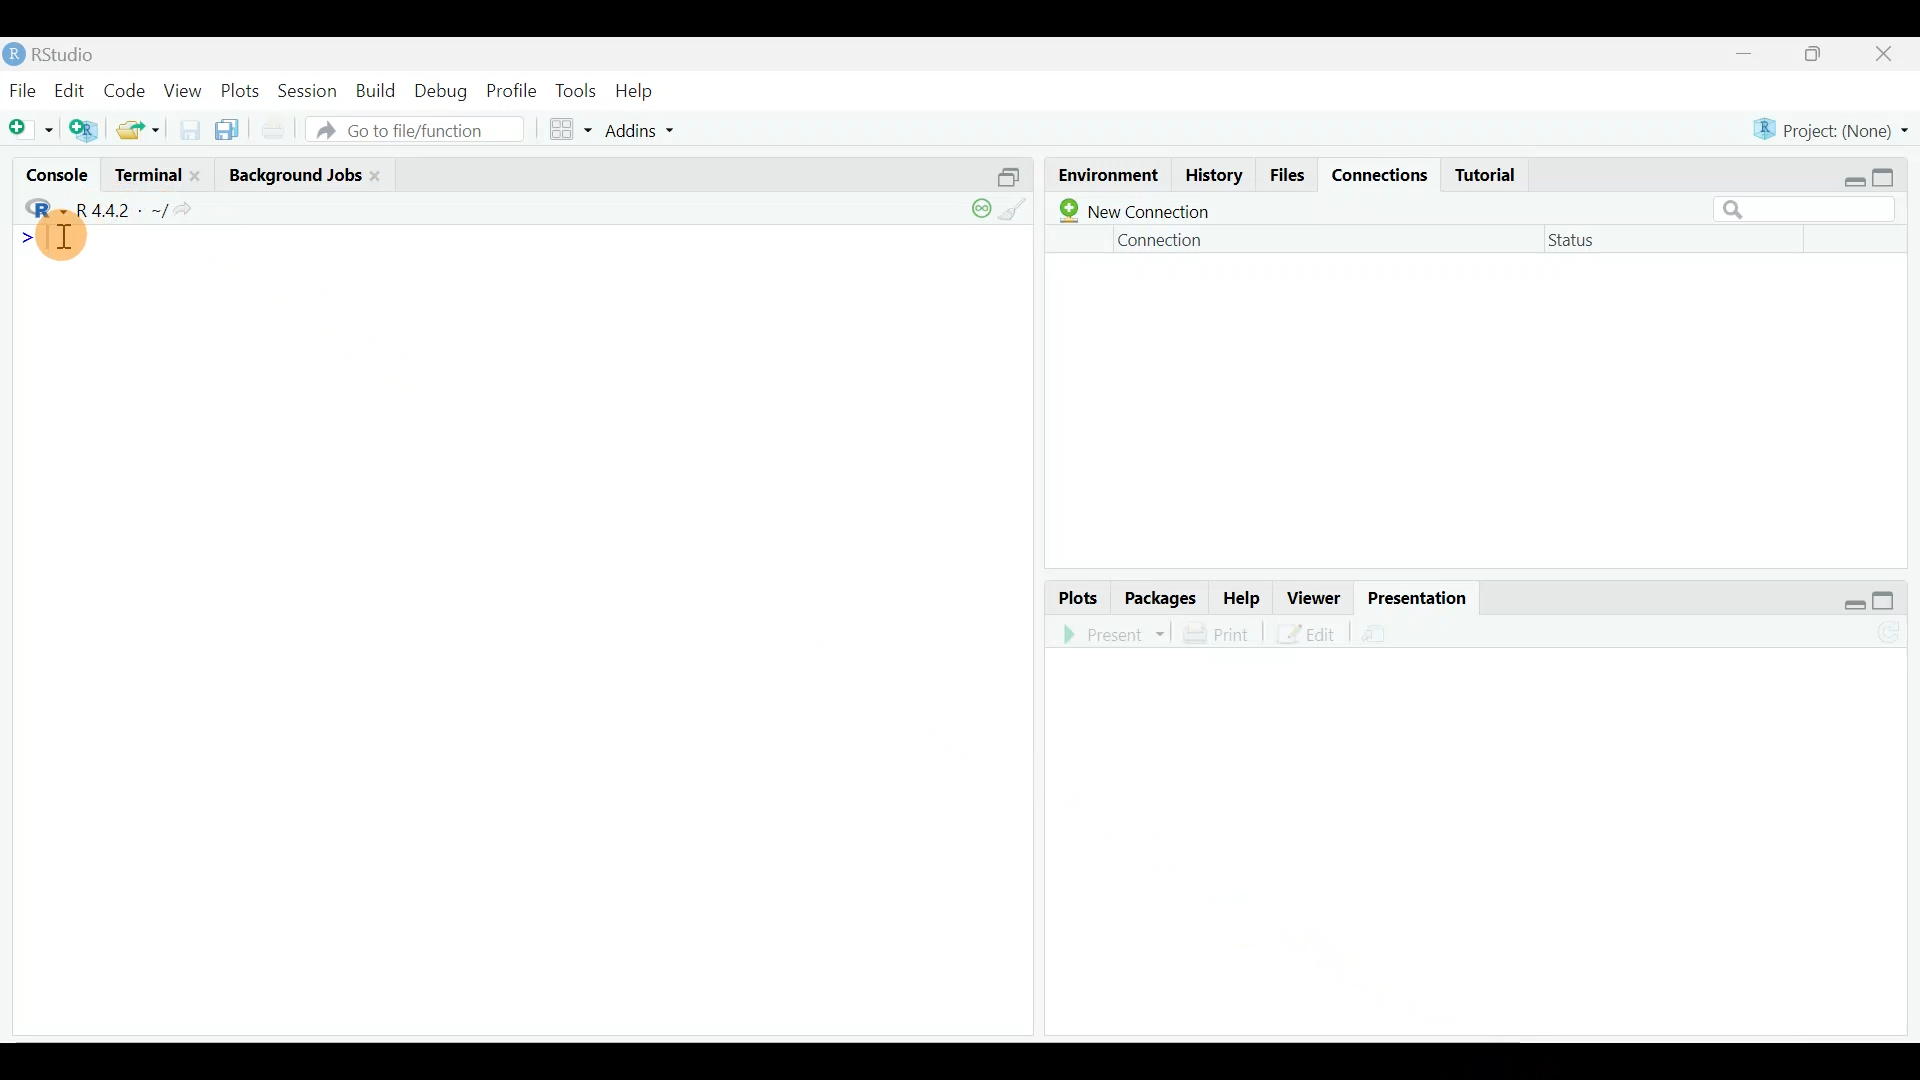 This screenshot has width=1920, height=1080. Describe the element at coordinates (20, 238) in the screenshot. I see `Line cursor` at that location.